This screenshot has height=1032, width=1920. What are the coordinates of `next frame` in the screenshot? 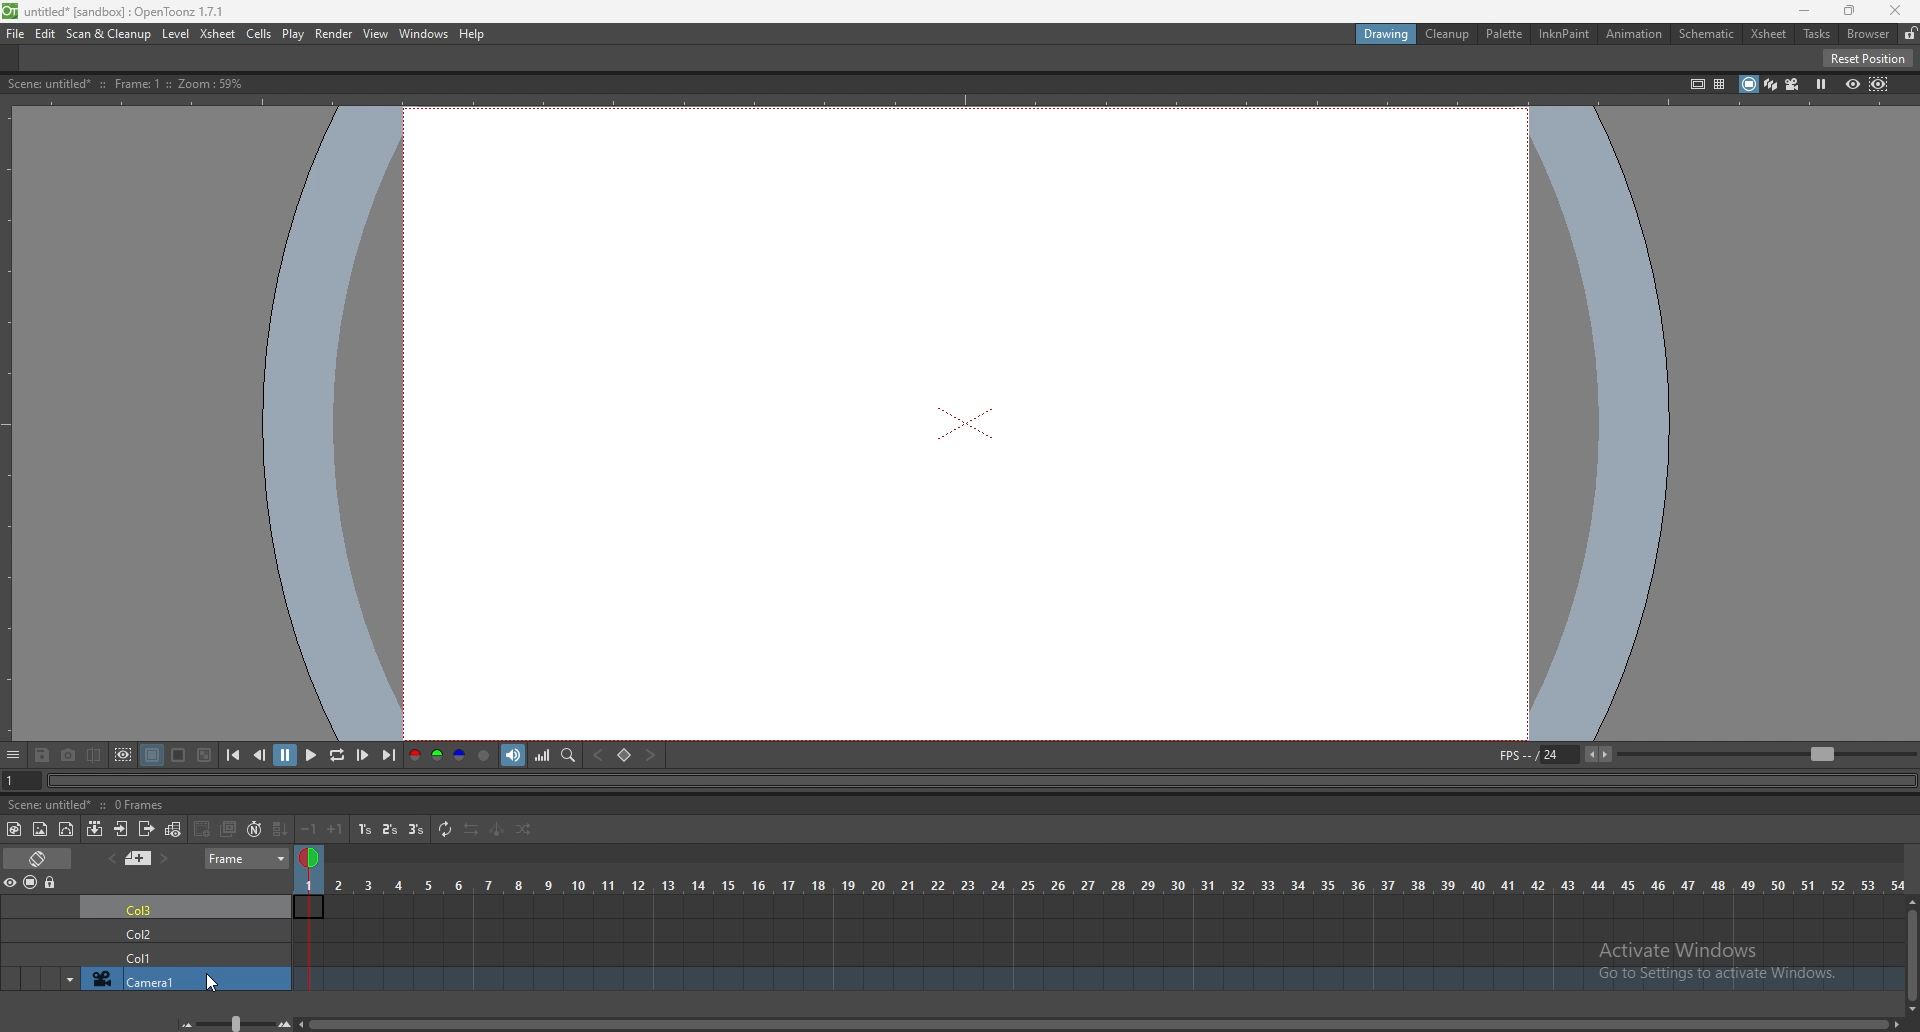 It's located at (362, 755).